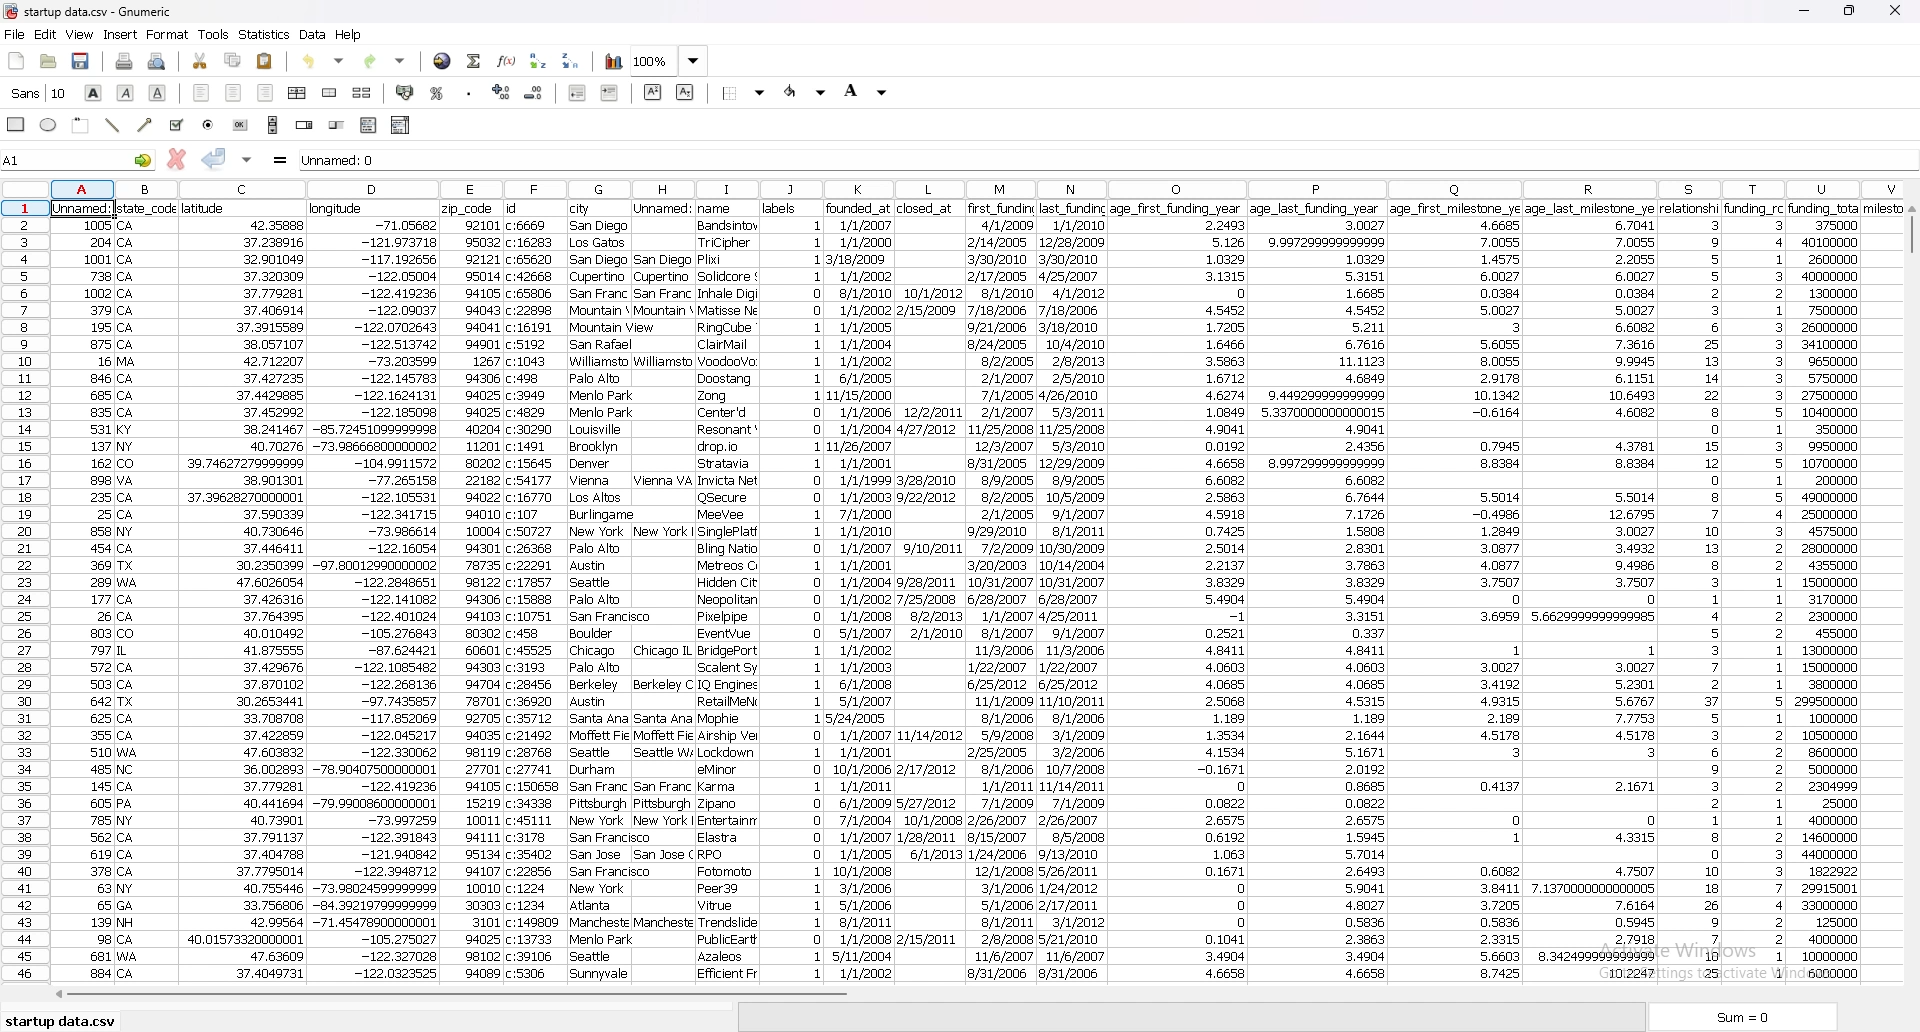 The image size is (1920, 1032). What do you see at coordinates (82, 126) in the screenshot?
I see `rectangle` at bounding box center [82, 126].